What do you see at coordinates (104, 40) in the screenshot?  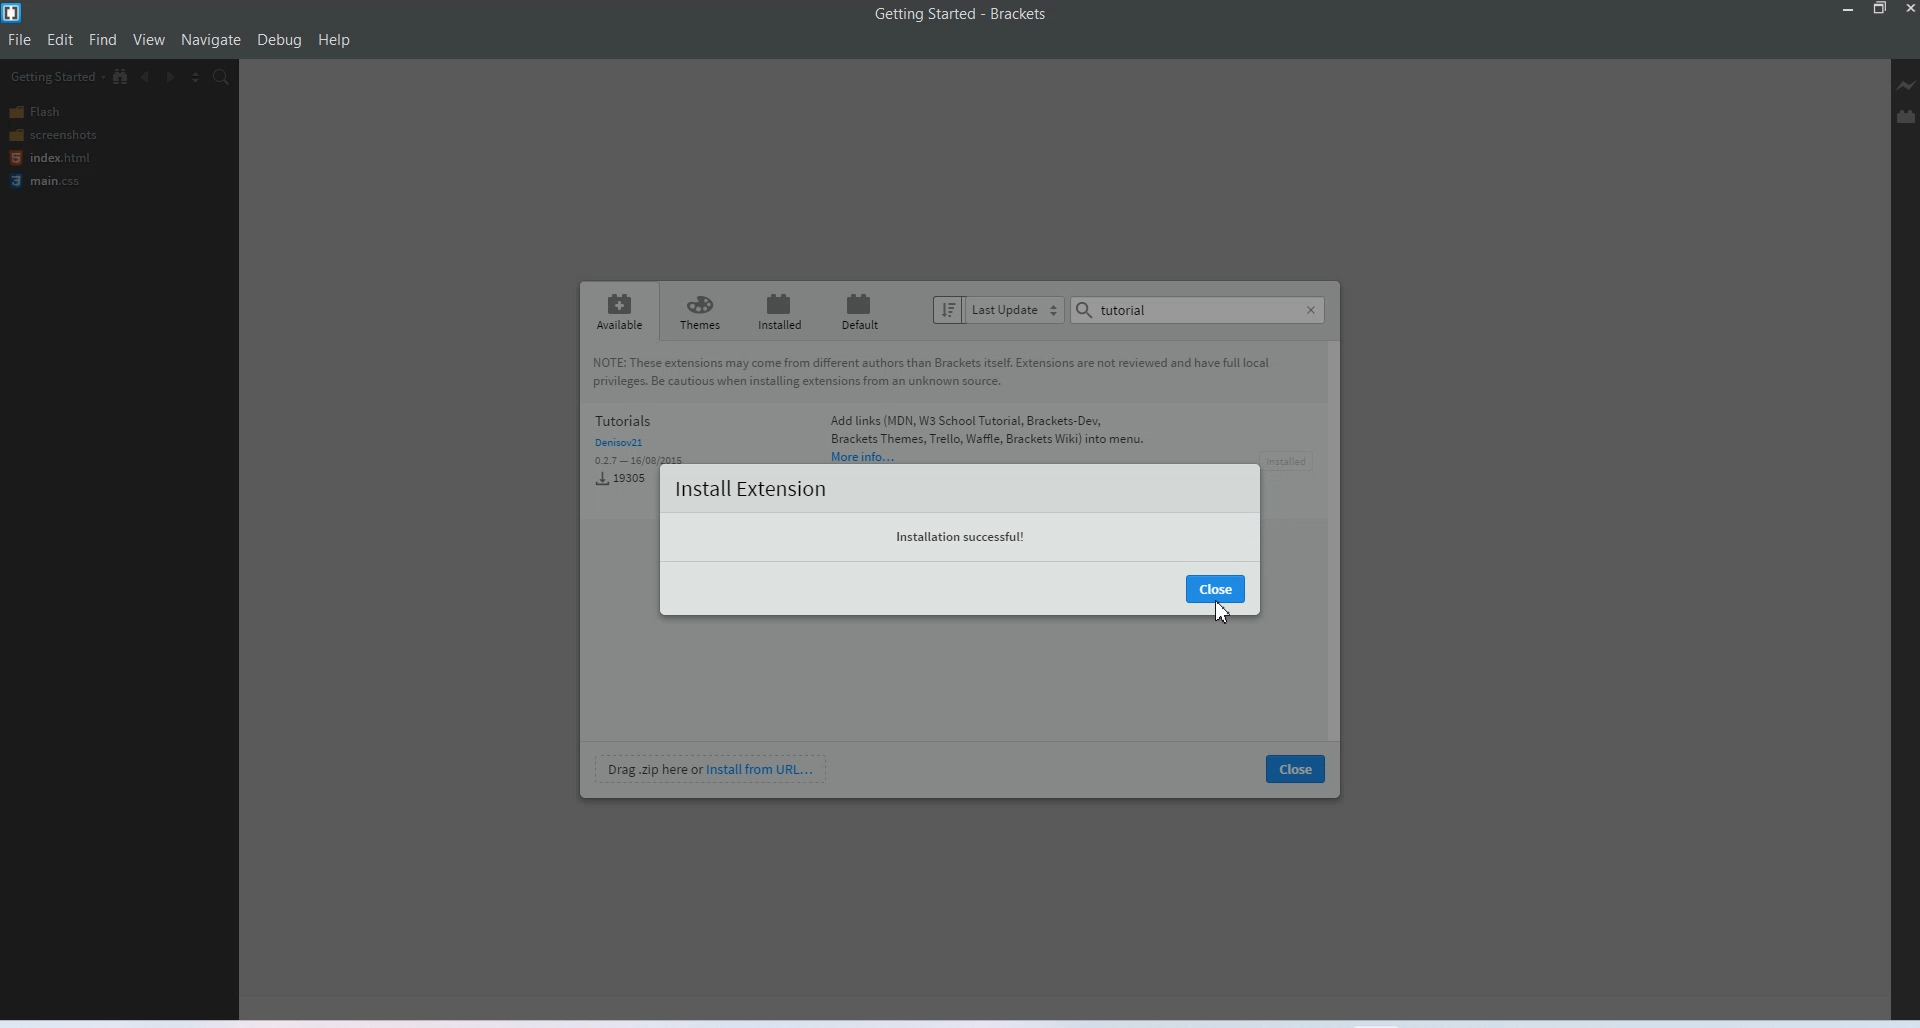 I see `Find` at bounding box center [104, 40].